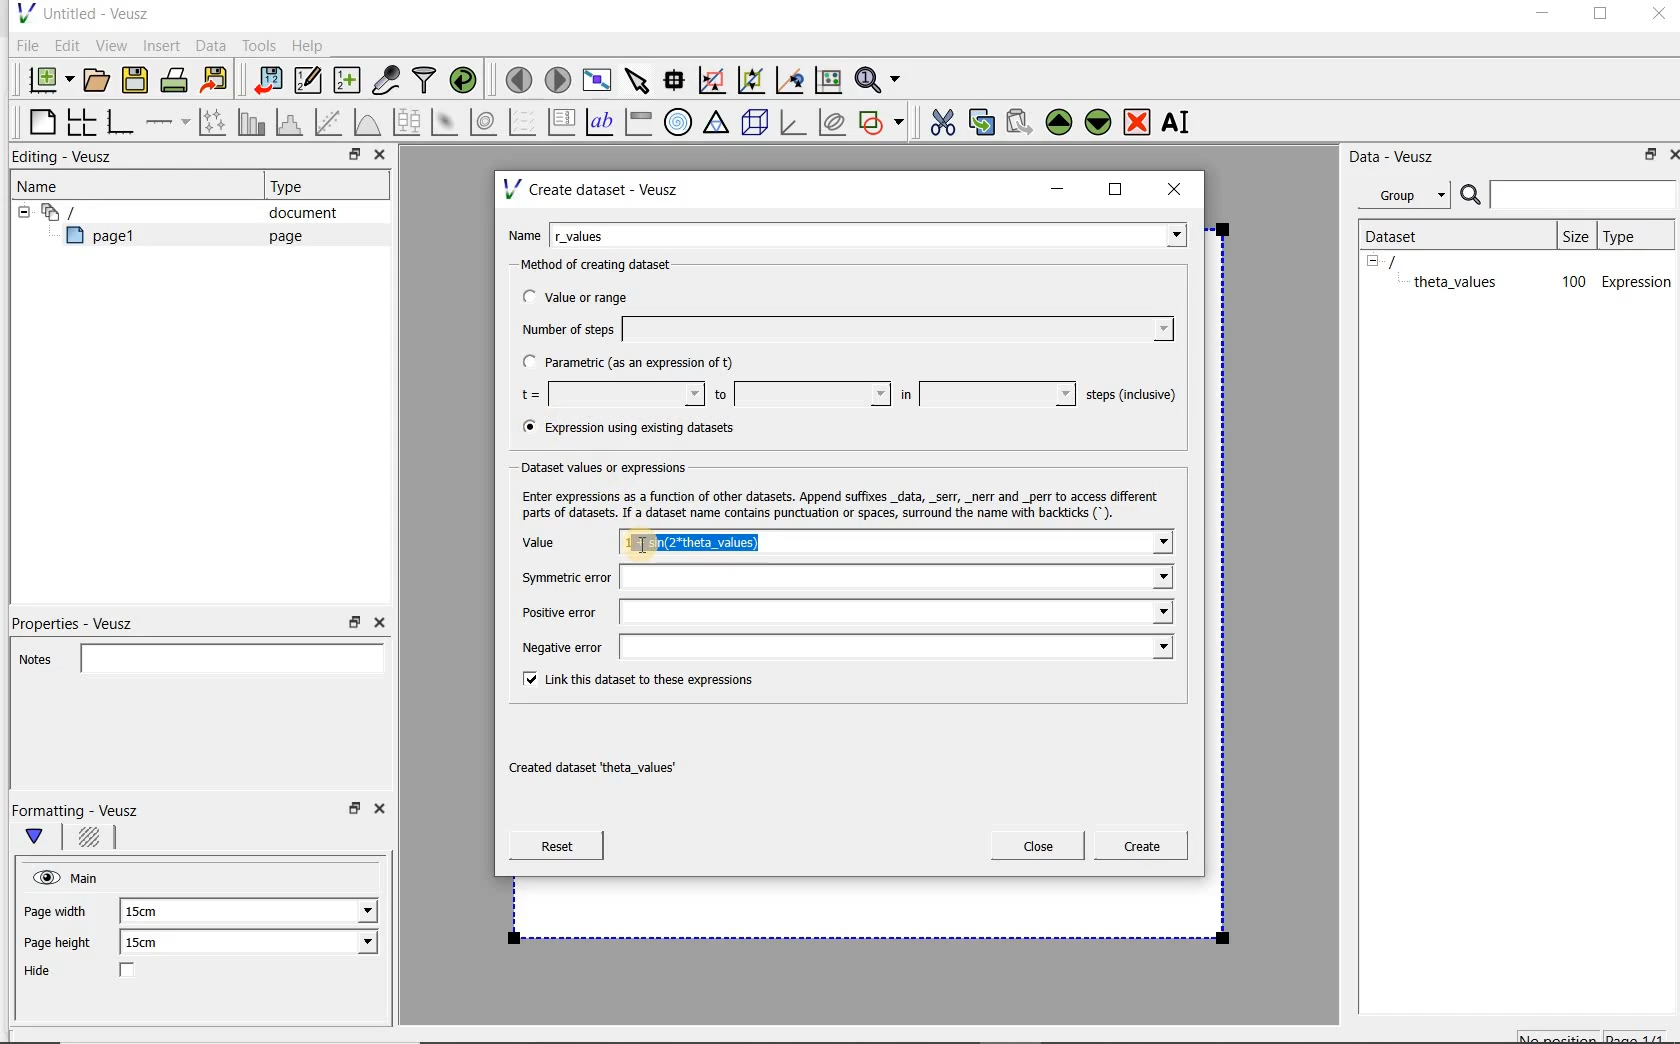 The width and height of the screenshot is (1680, 1044). Describe the element at coordinates (794, 124) in the screenshot. I see `3d graph` at that location.